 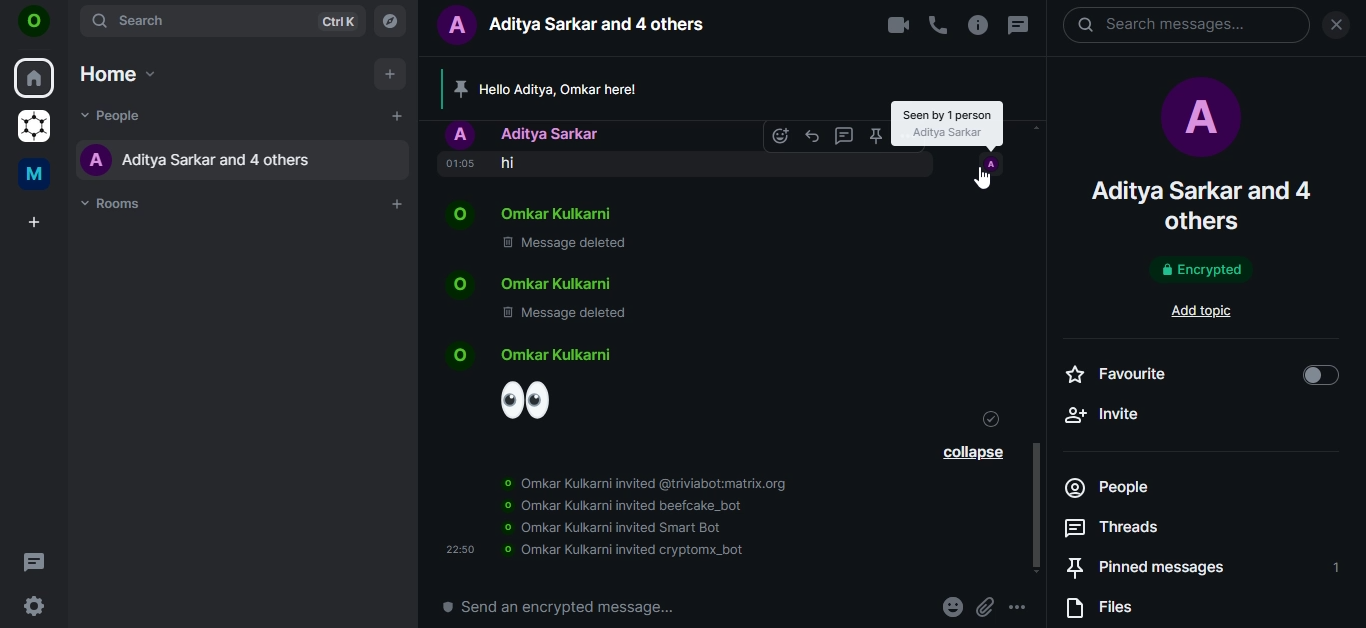 What do you see at coordinates (1208, 310) in the screenshot?
I see `add topic` at bounding box center [1208, 310].